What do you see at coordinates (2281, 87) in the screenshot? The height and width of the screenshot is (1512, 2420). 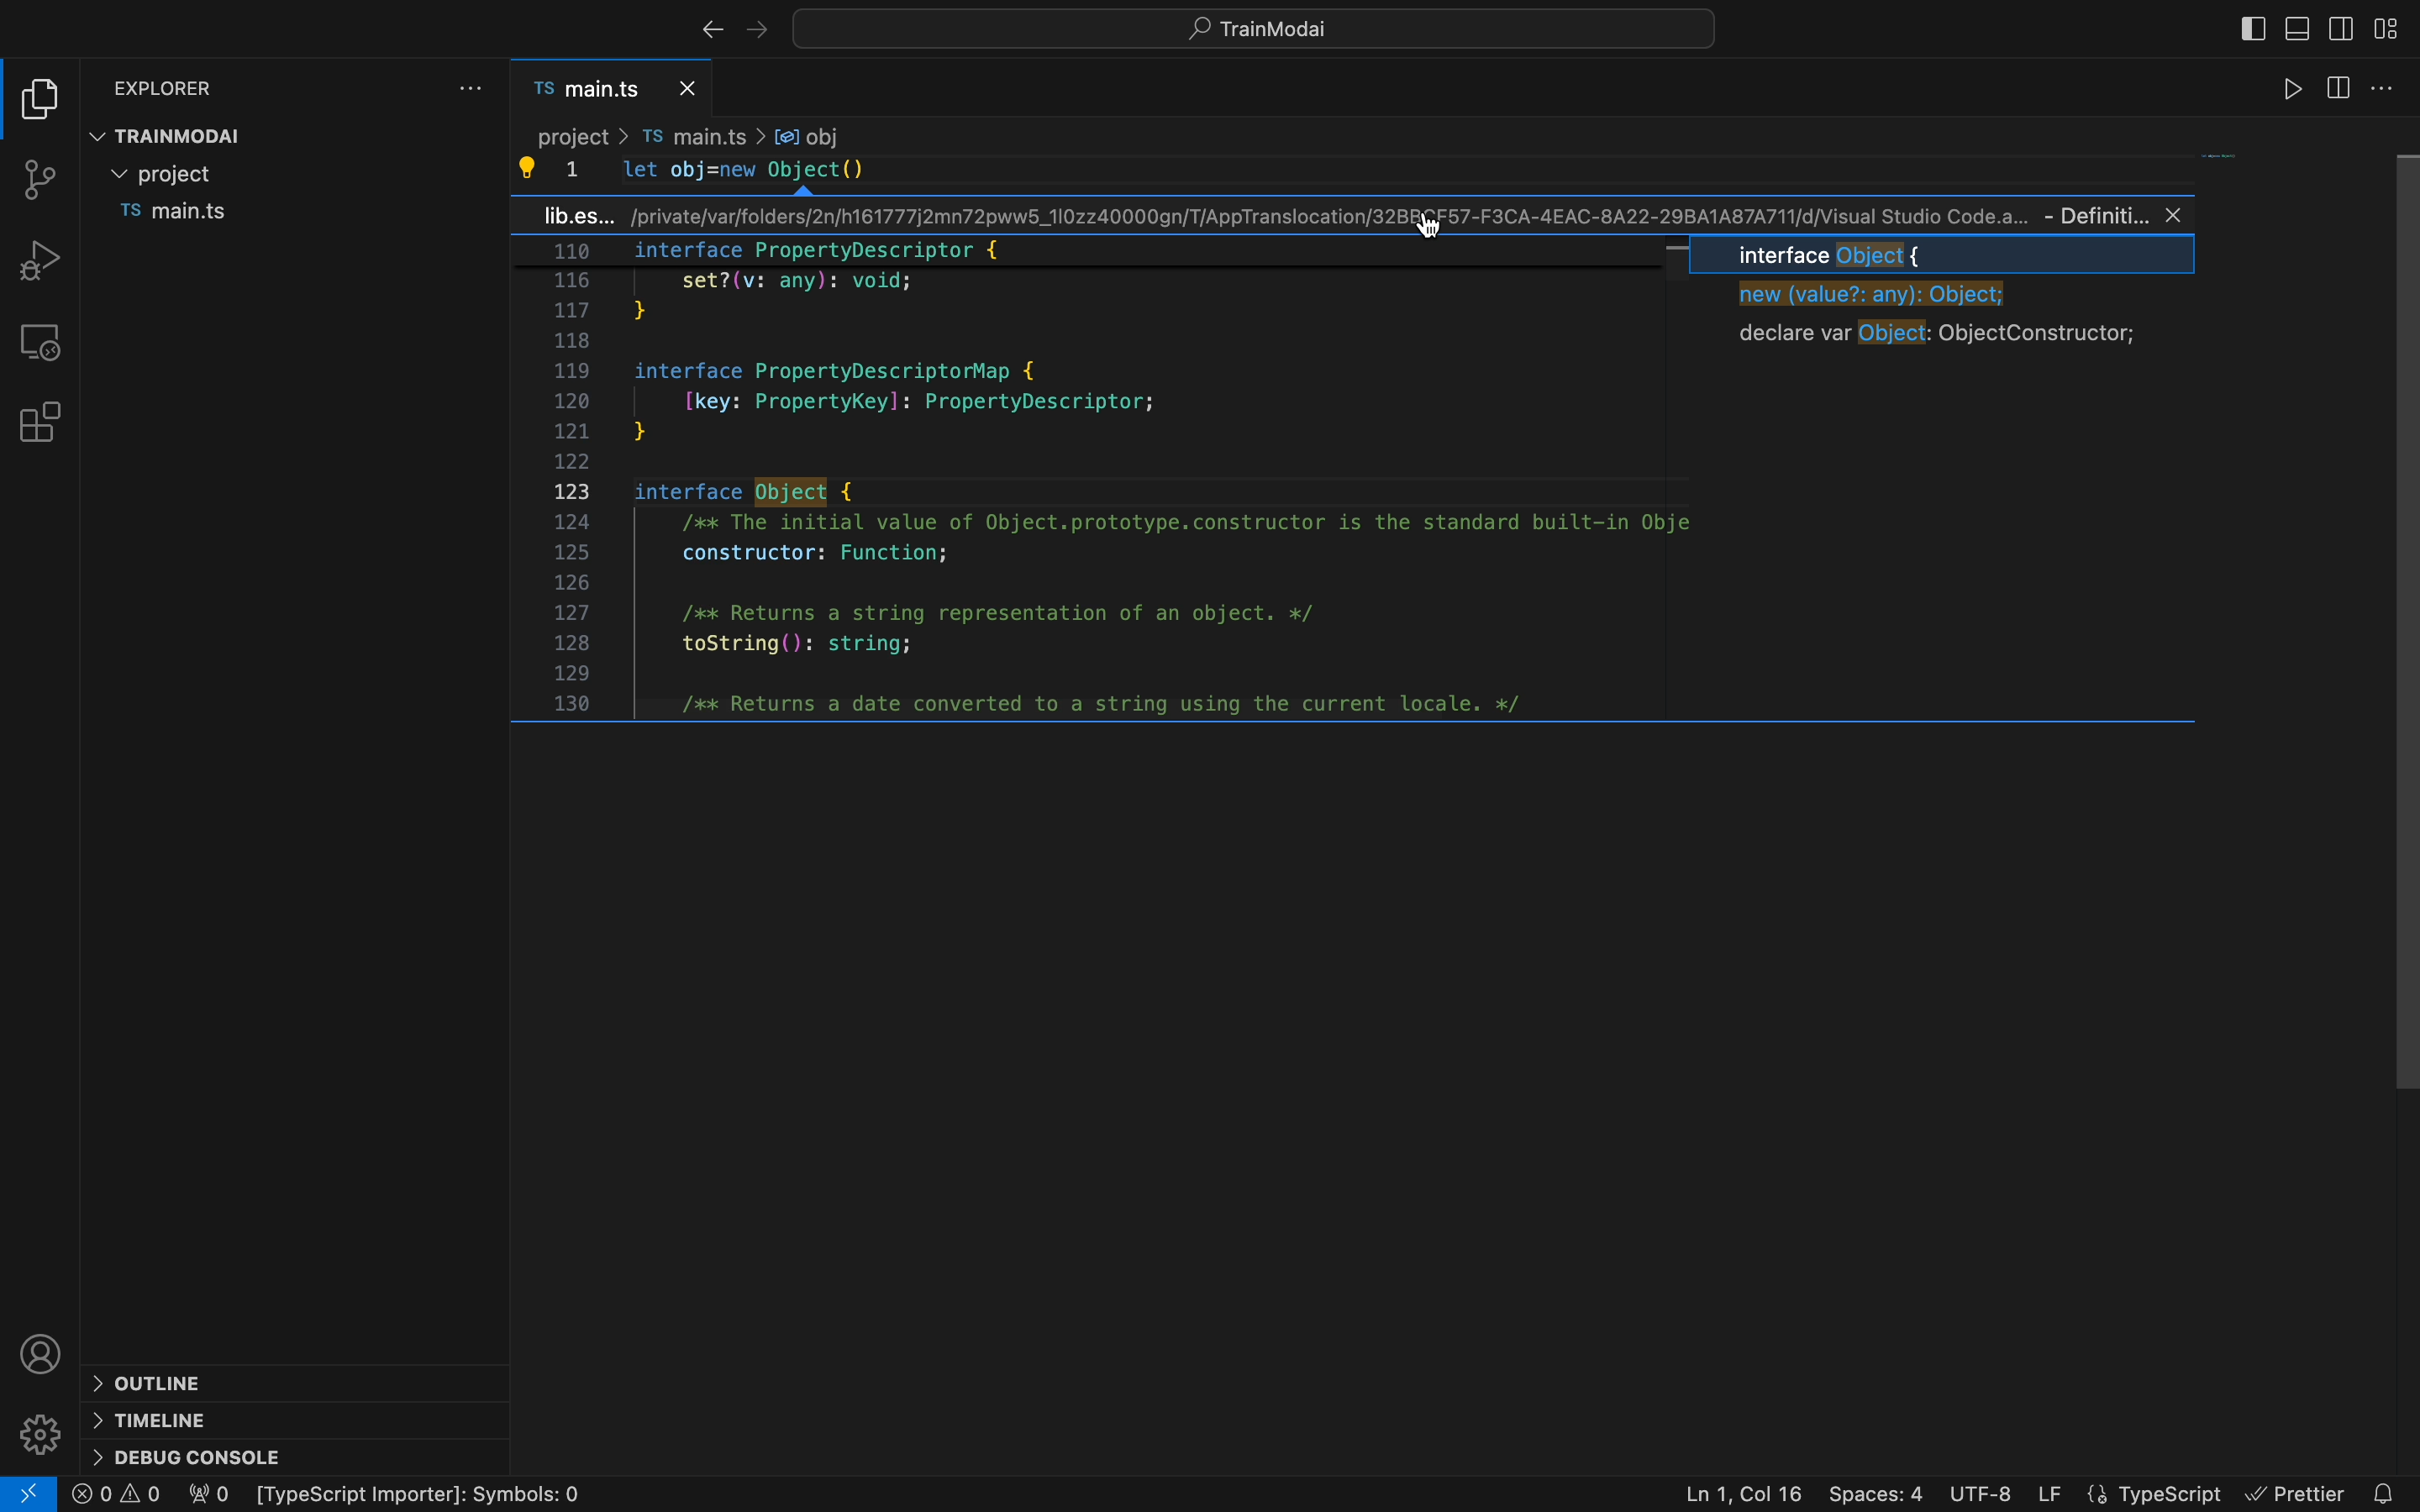 I see `runner` at bounding box center [2281, 87].